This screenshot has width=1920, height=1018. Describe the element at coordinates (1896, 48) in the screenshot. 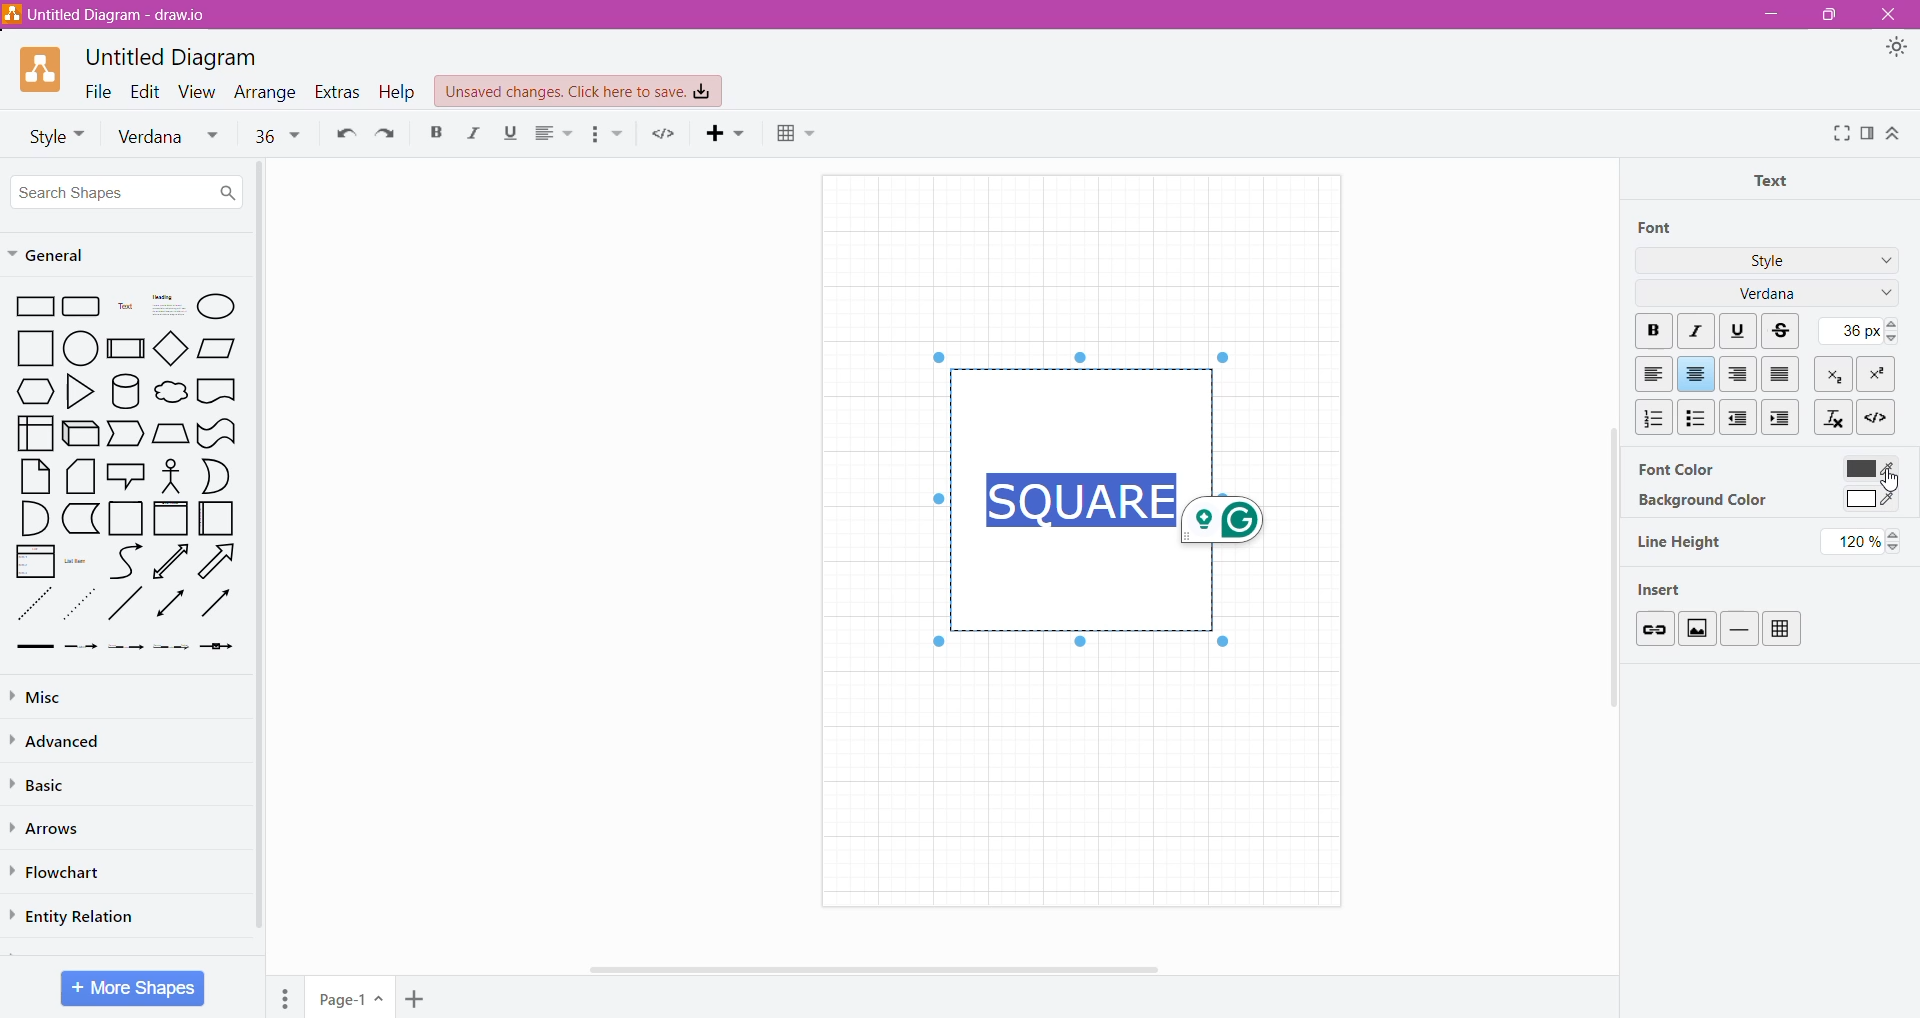

I see `Appearance` at that location.